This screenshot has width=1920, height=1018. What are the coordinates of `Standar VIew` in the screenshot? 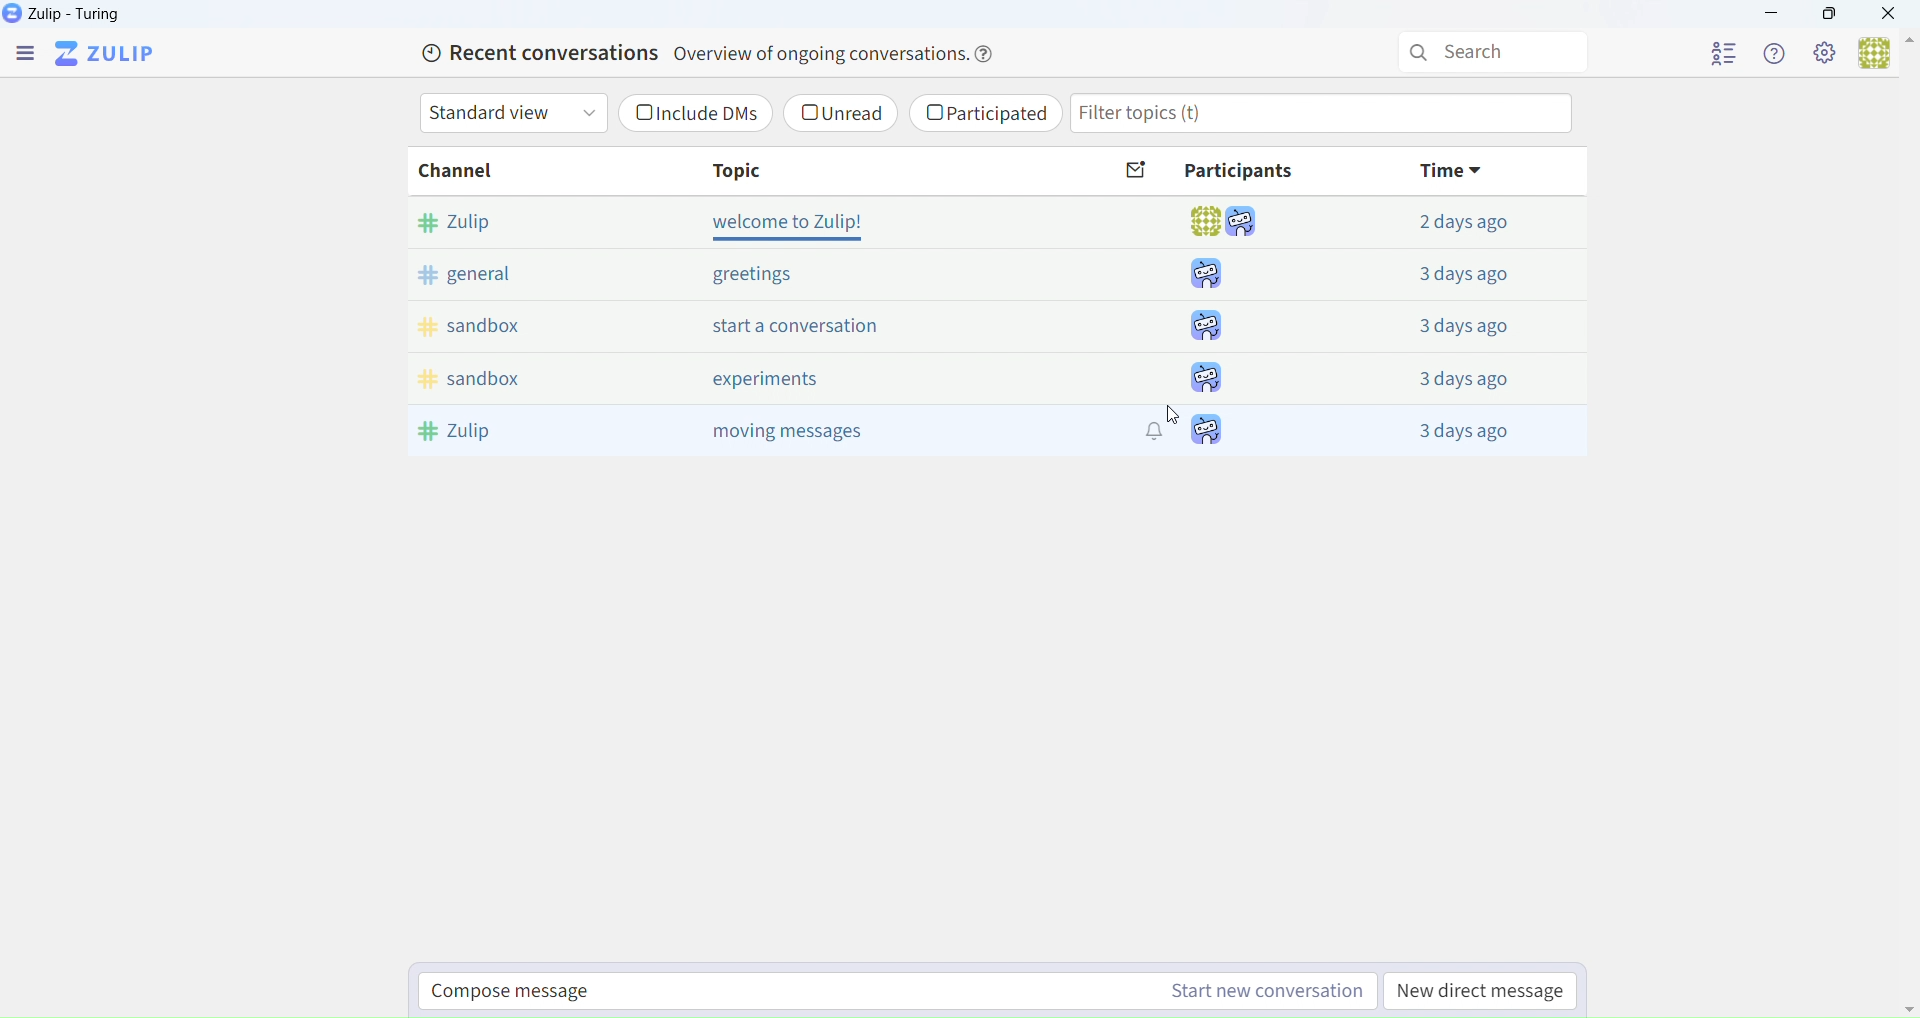 It's located at (513, 115).